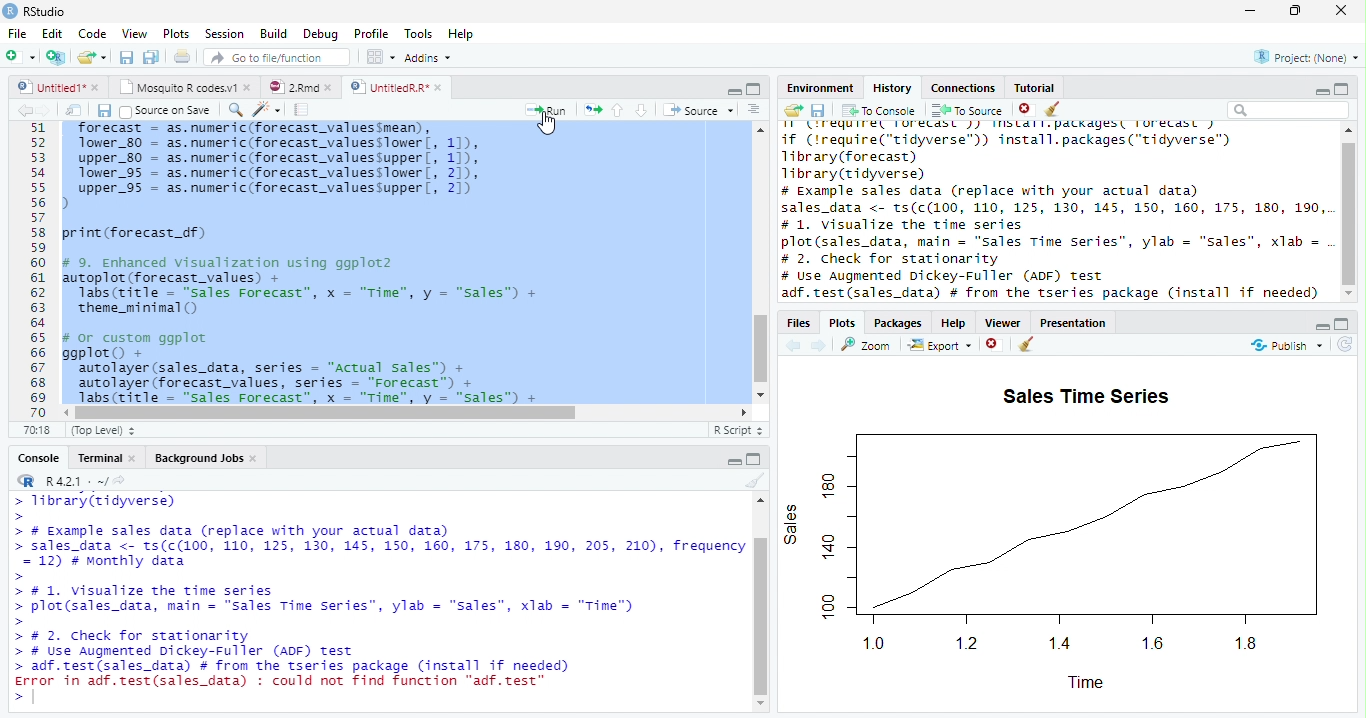 The width and height of the screenshot is (1366, 718). Describe the element at coordinates (206, 458) in the screenshot. I see `Background jobs` at that location.